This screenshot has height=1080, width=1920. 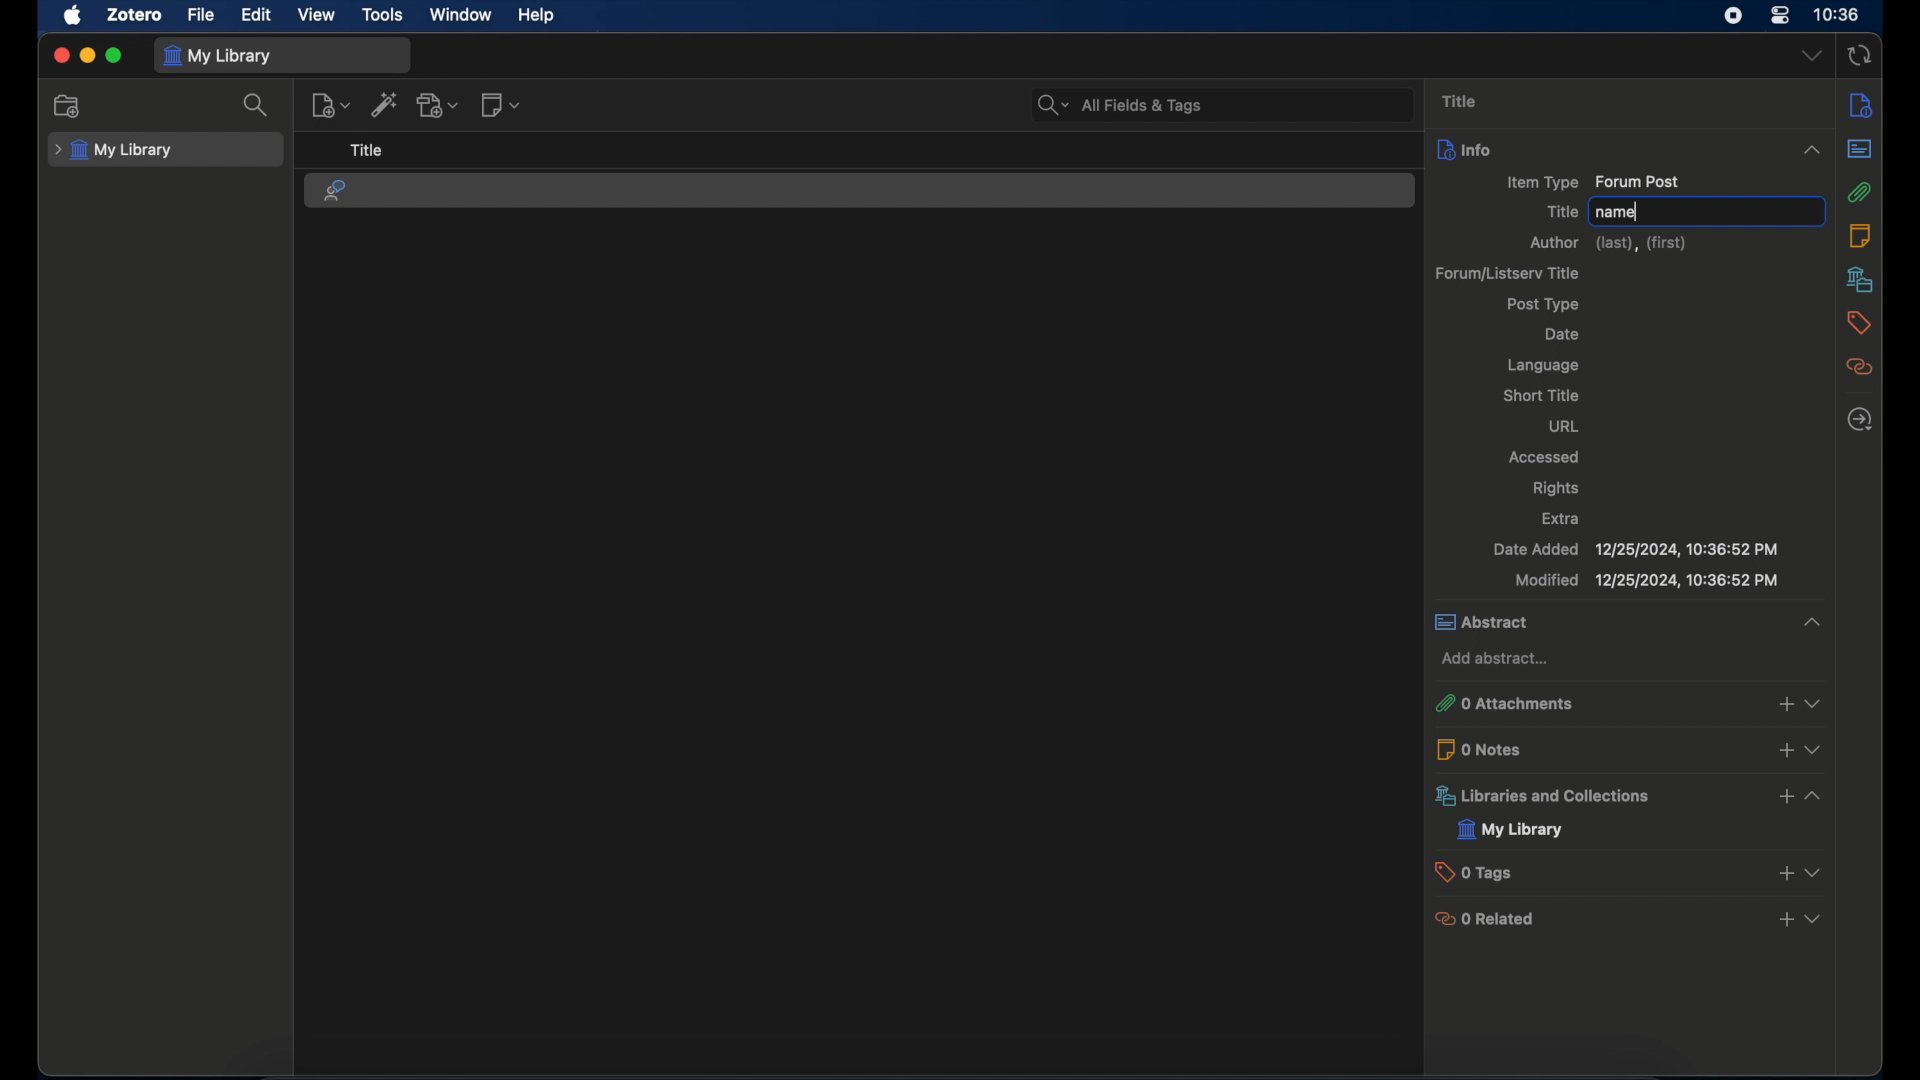 What do you see at coordinates (500, 104) in the screenshot?
I see `new note` at bounding box center [500, 104].